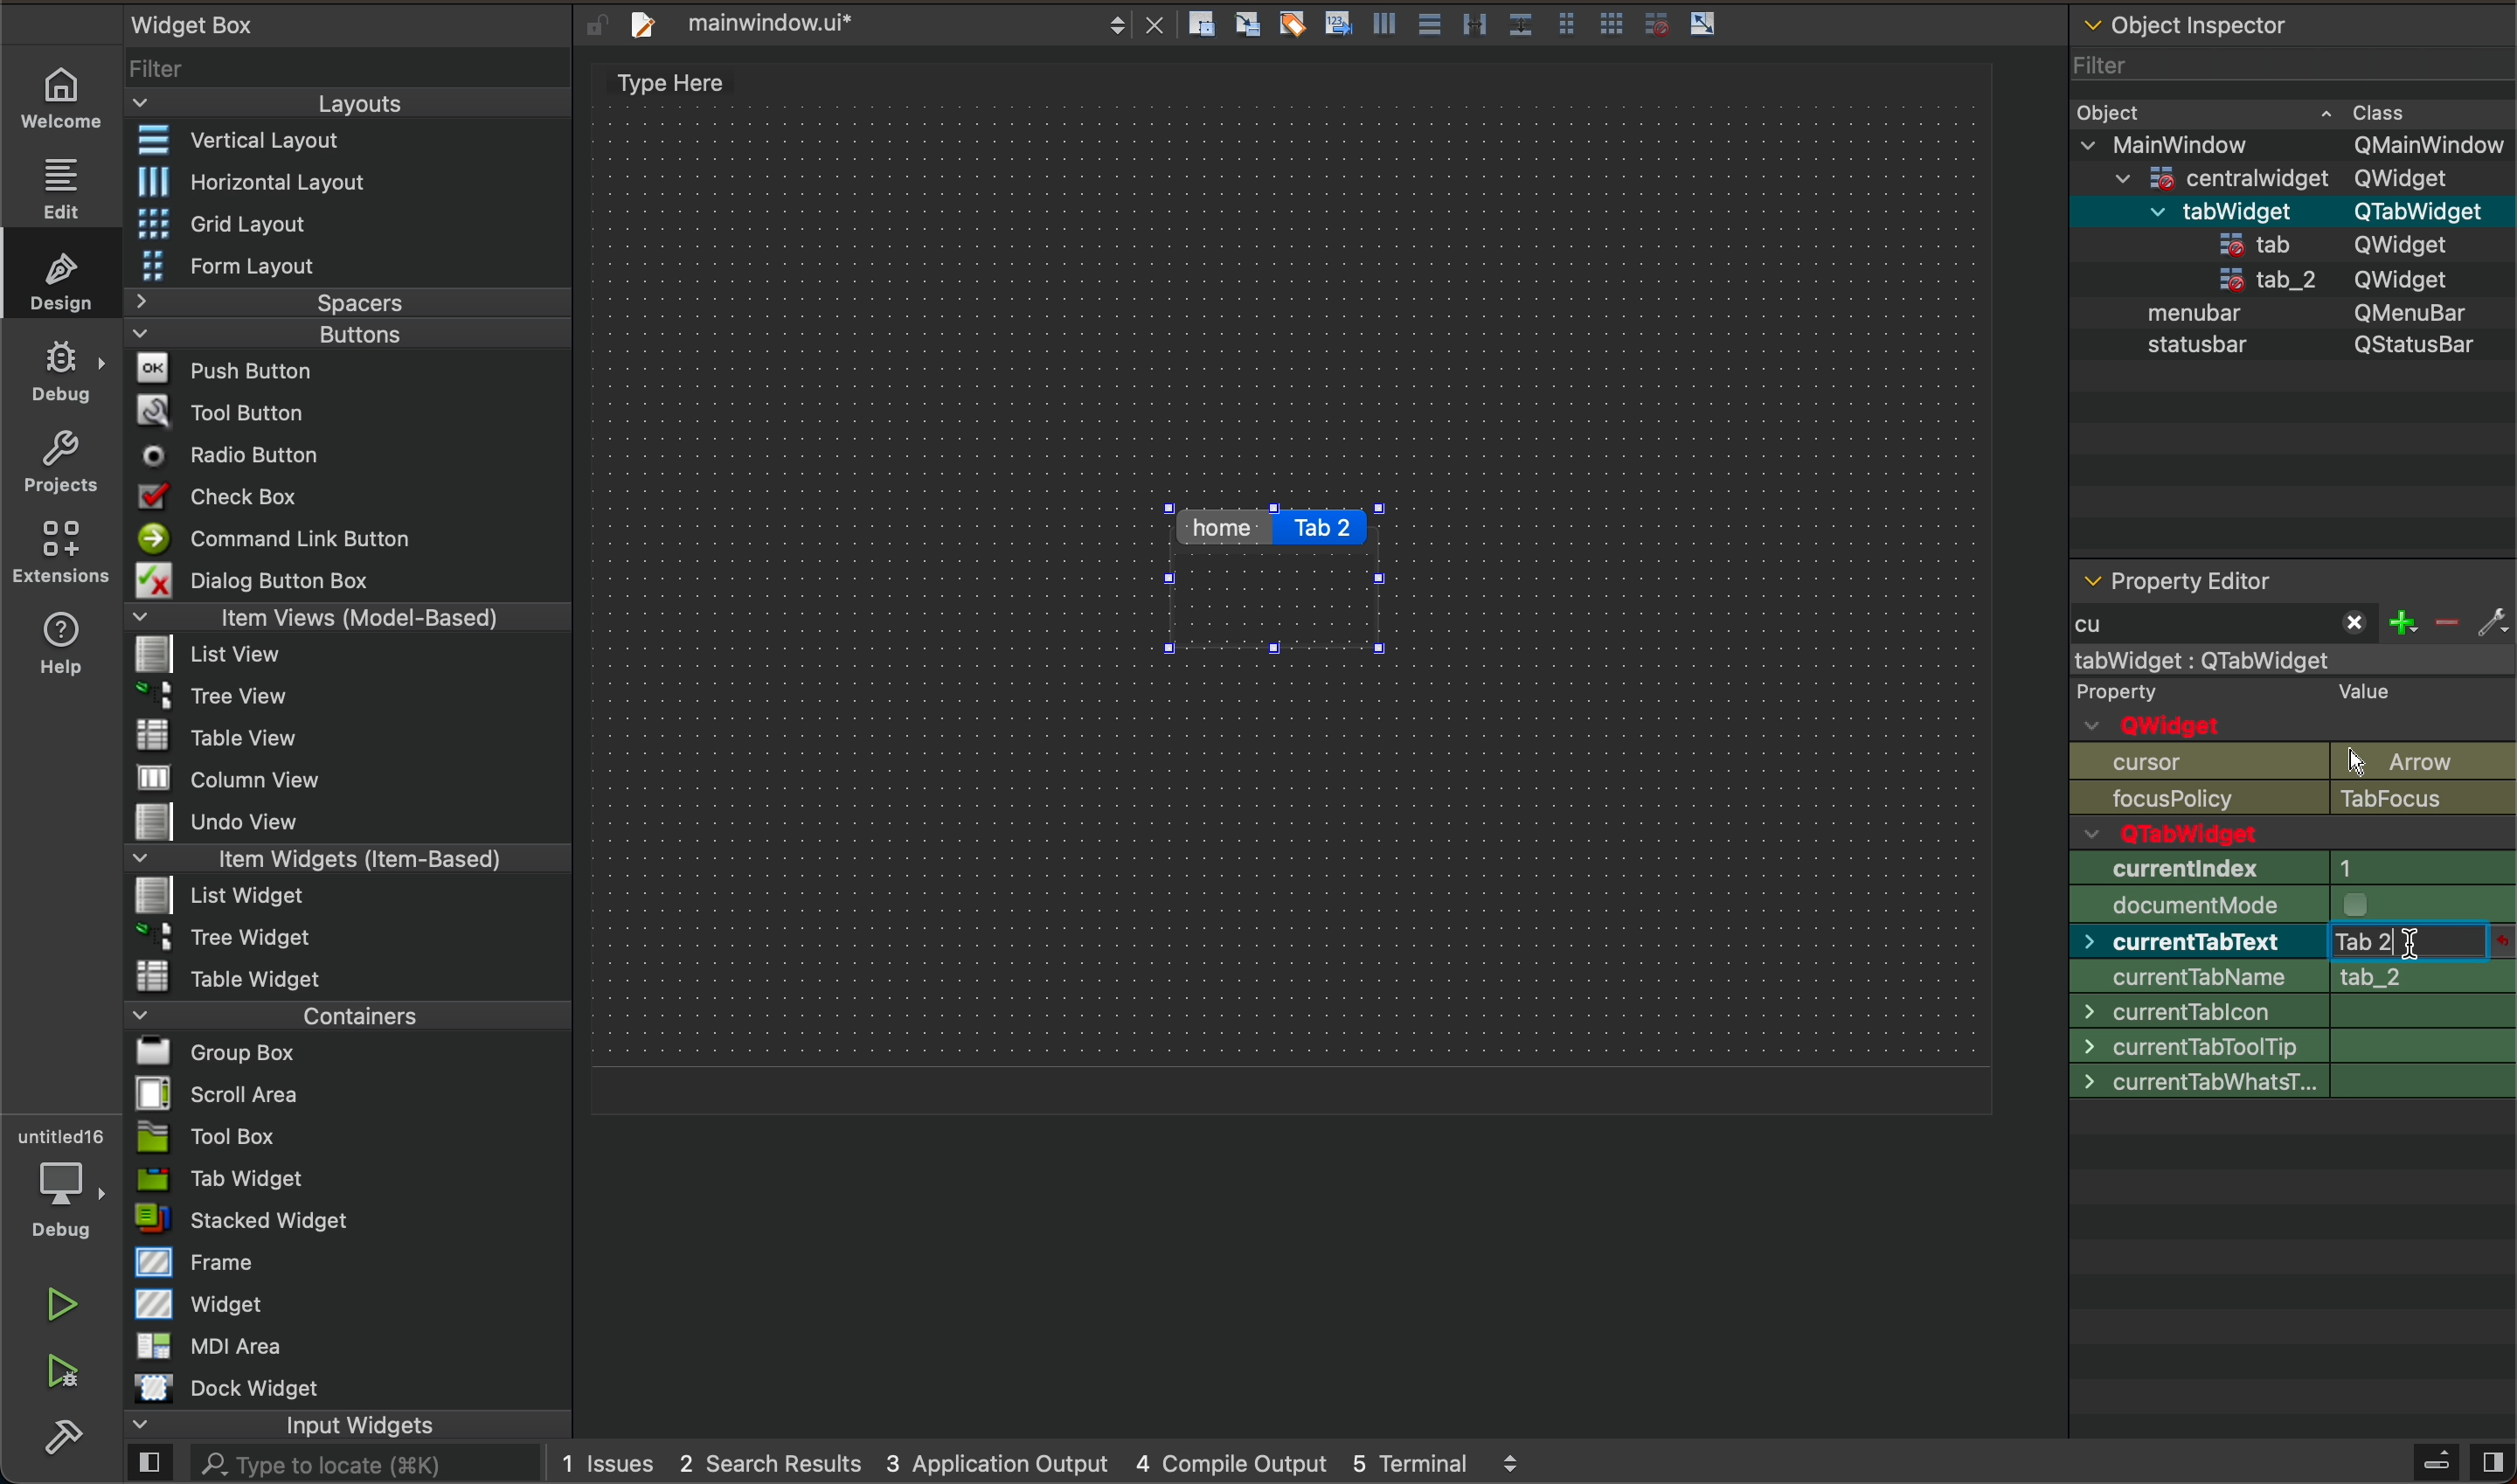 Image resolution: width=2517 pixels, height=1484 pixels. Describe the element at coordinates (193, 729) in the screenshot. I see `Table View` at that location.